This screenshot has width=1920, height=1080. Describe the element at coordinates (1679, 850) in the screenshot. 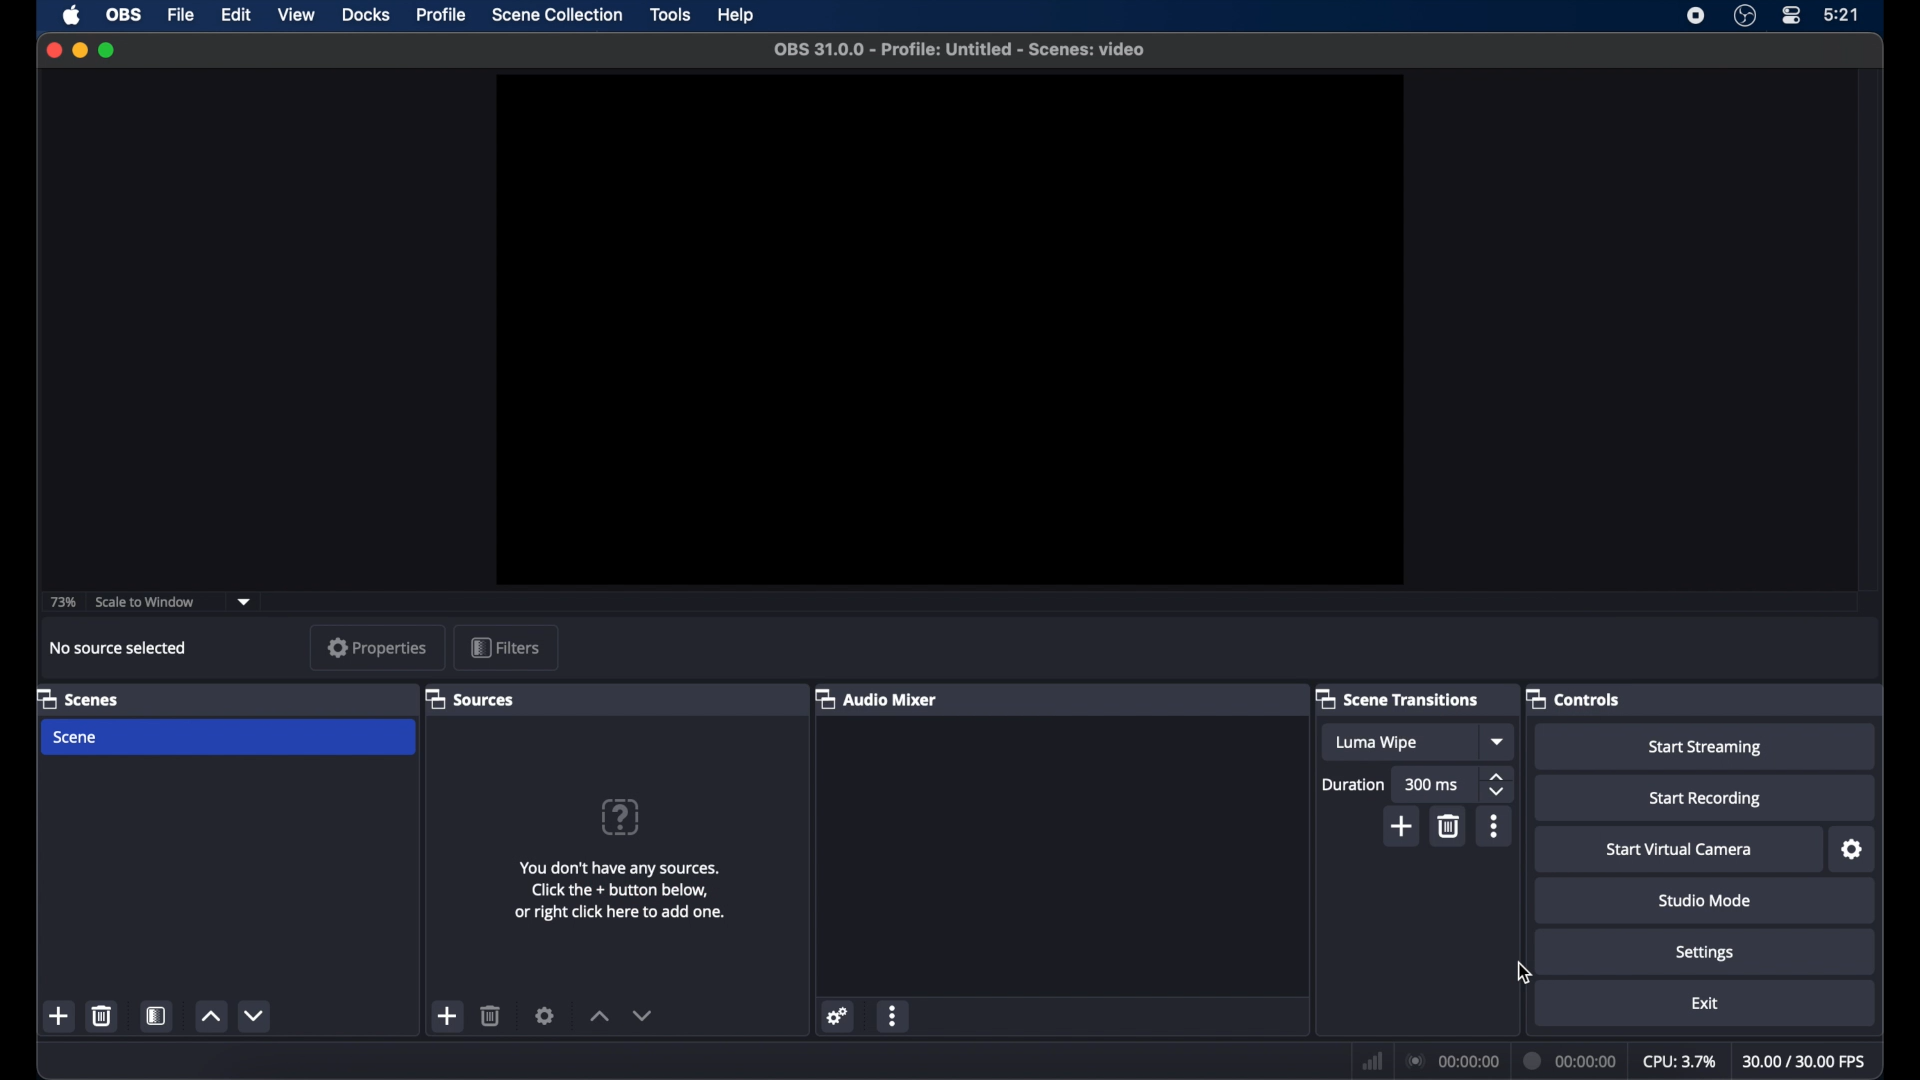

I see `start virtual camera` at that location.